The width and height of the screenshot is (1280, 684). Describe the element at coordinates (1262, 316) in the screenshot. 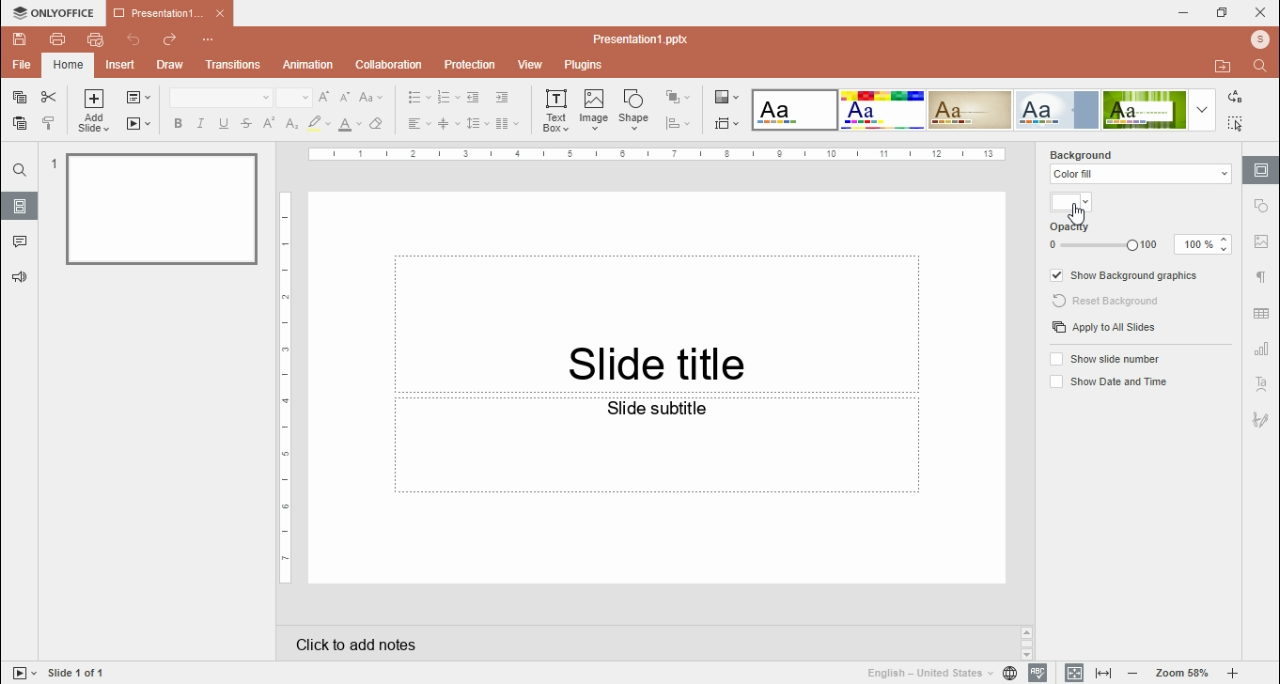

I see `table settings` at that location.